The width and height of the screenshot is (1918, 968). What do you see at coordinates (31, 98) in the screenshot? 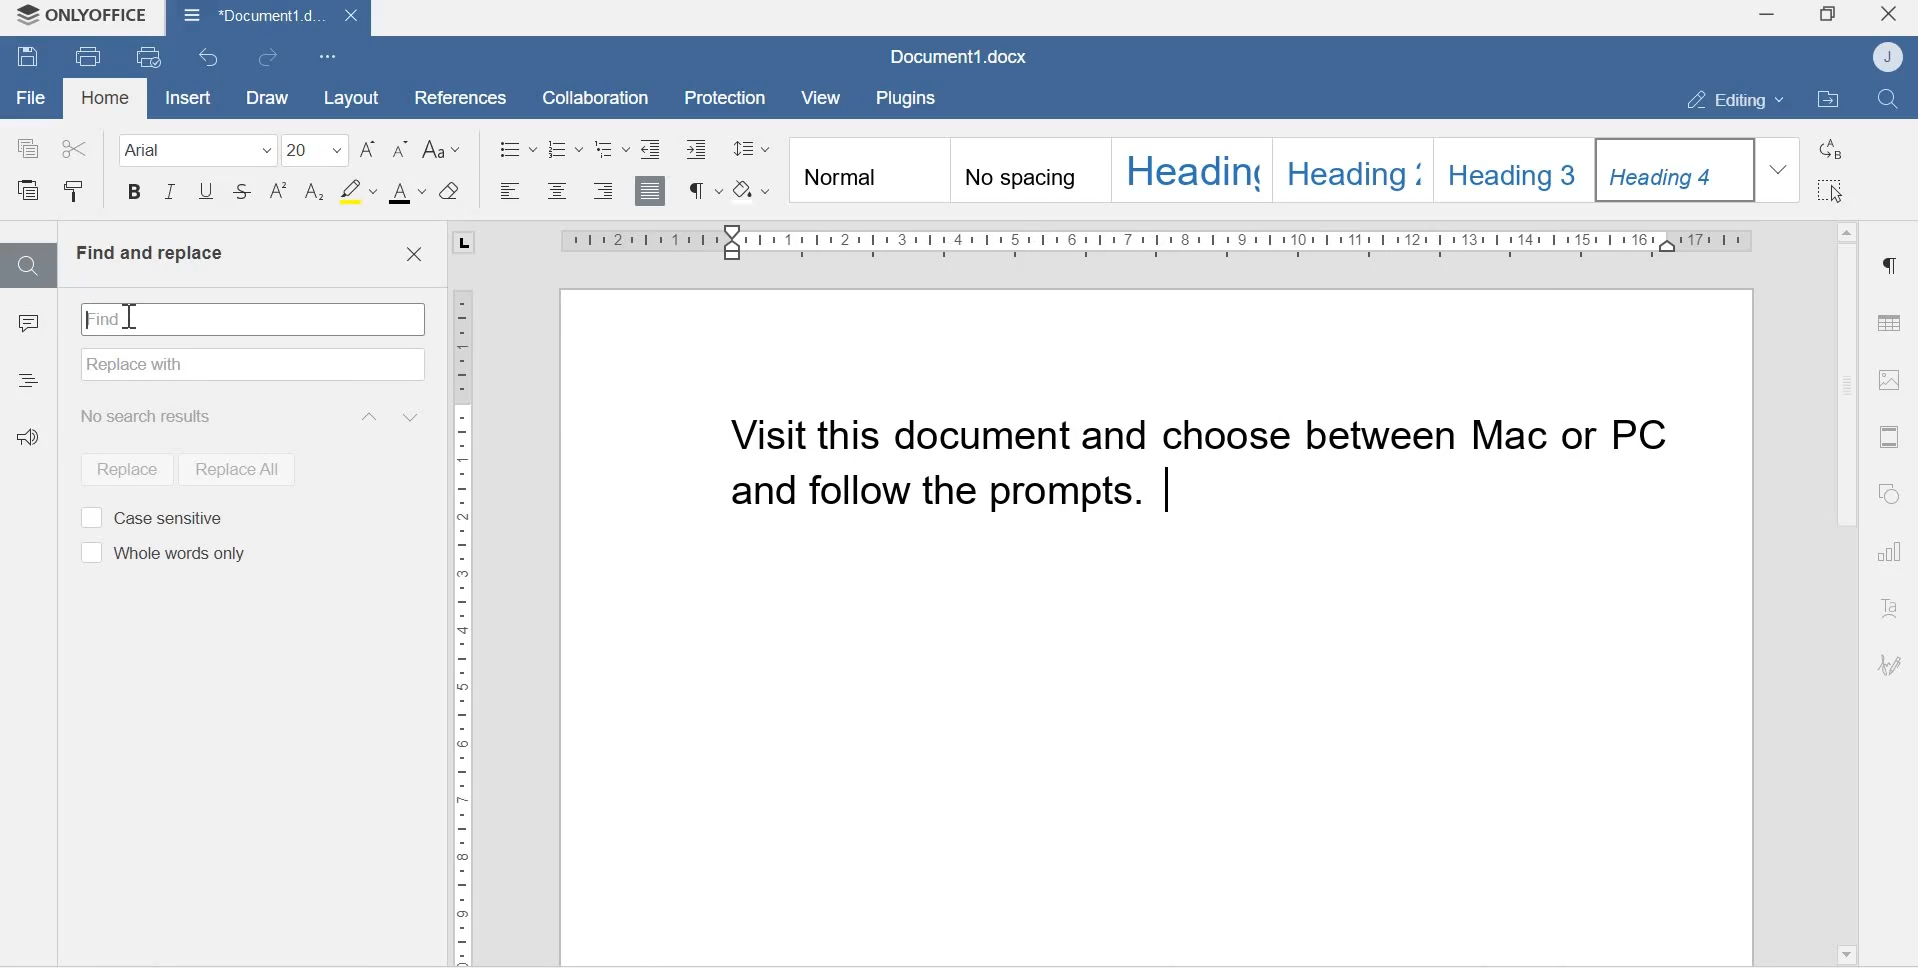
I see `File` at bounding box center [31, 98].